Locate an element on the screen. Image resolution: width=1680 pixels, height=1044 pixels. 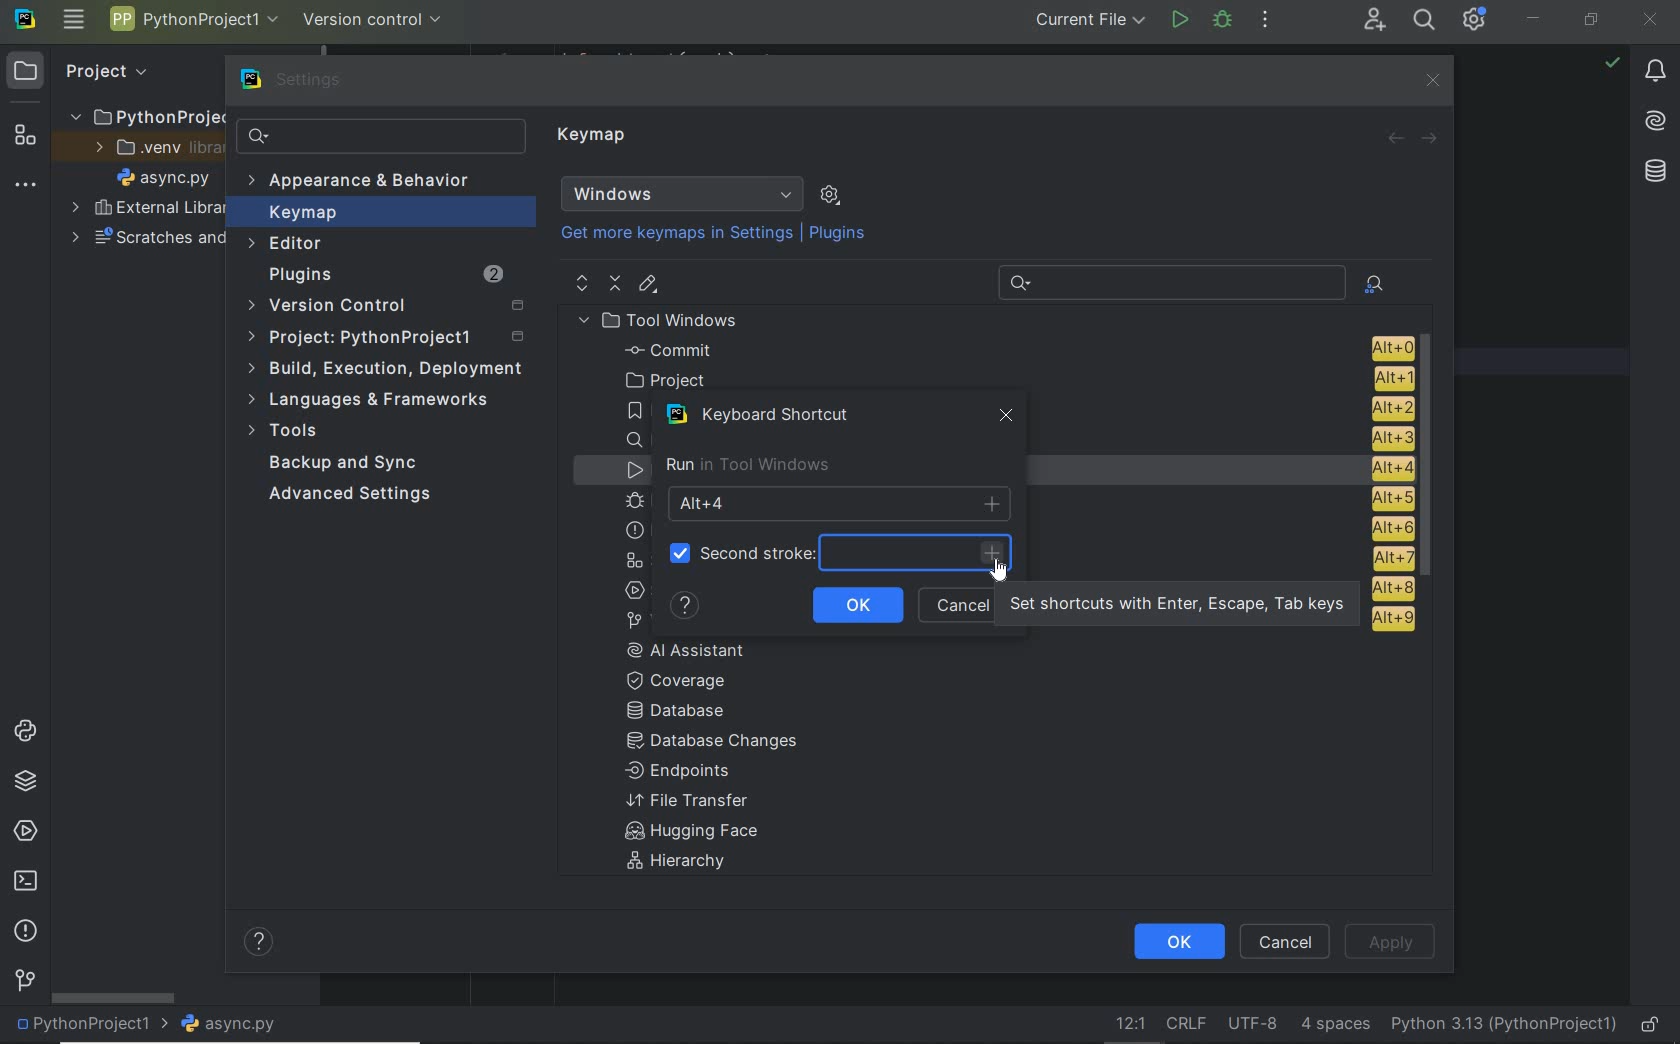
ok is located at coordinates (857, 603).